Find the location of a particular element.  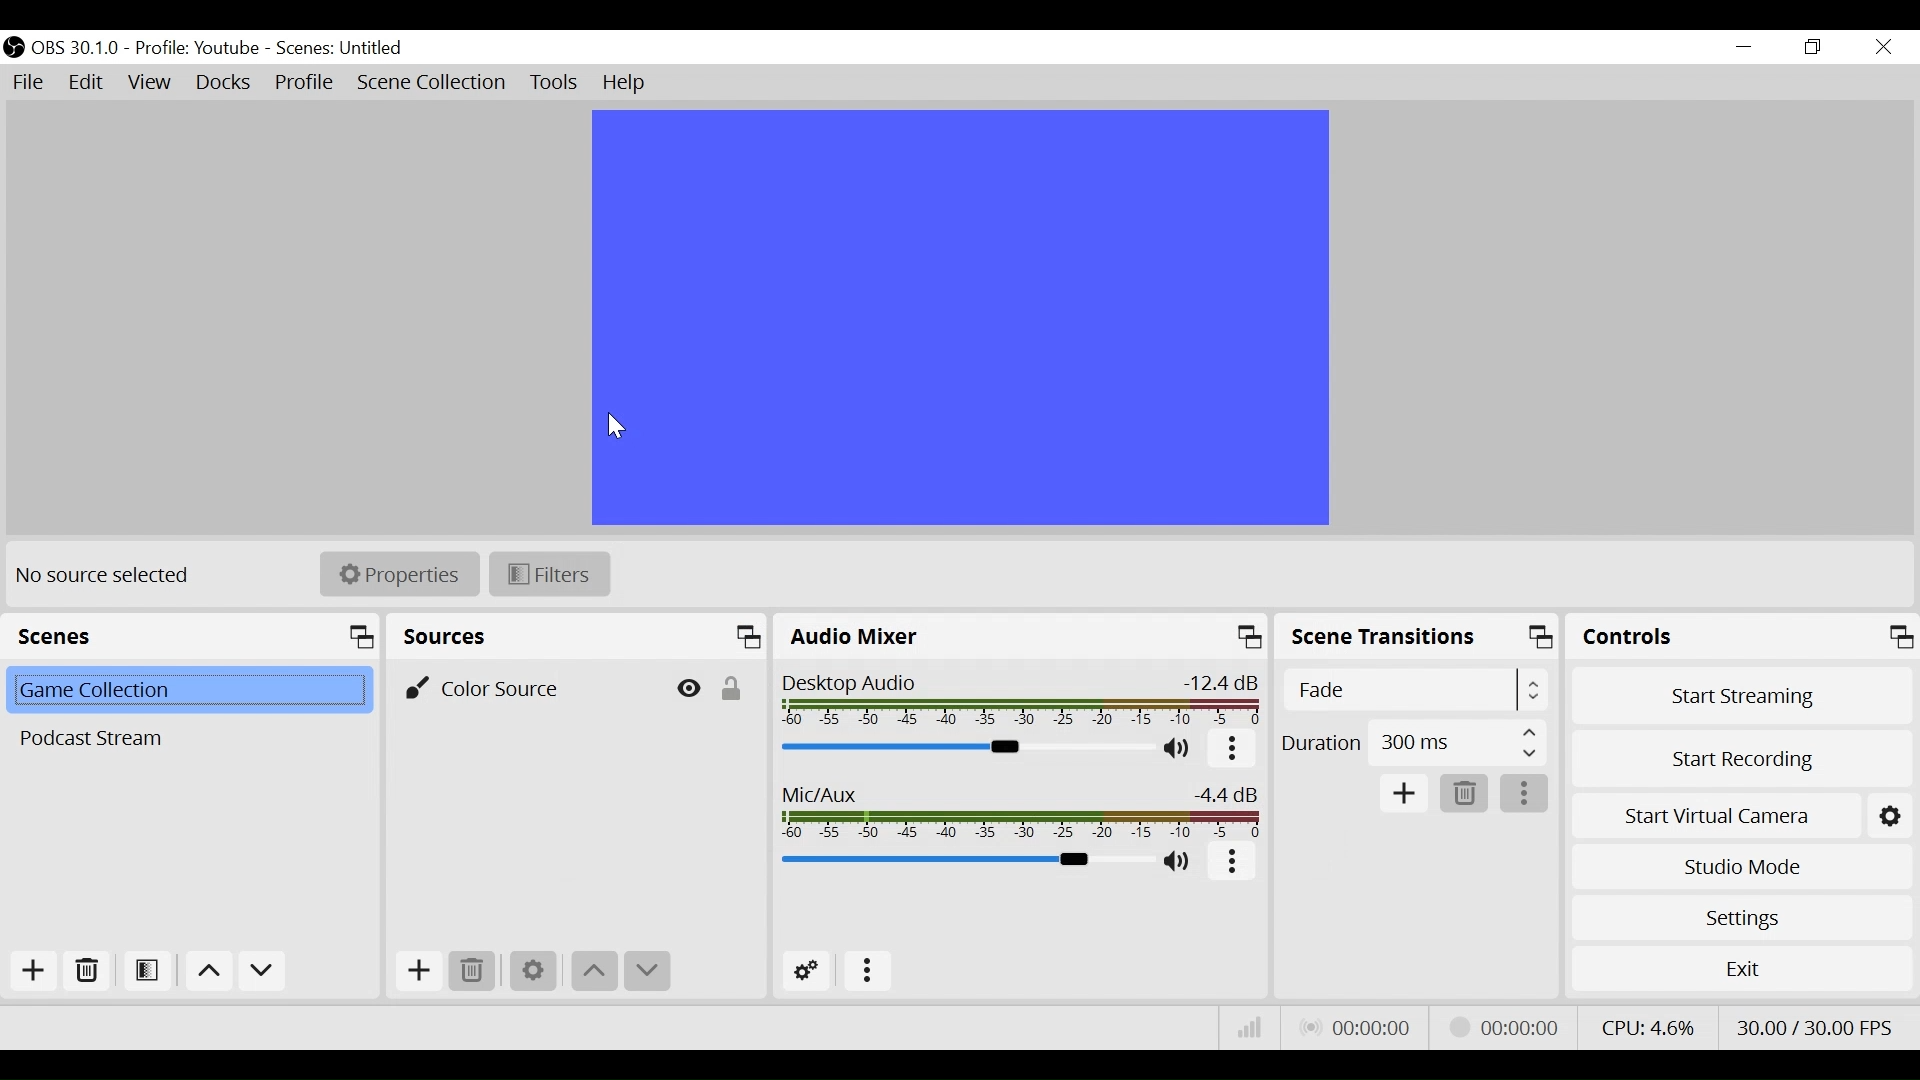

Close is located at coordinates (1885, 47).